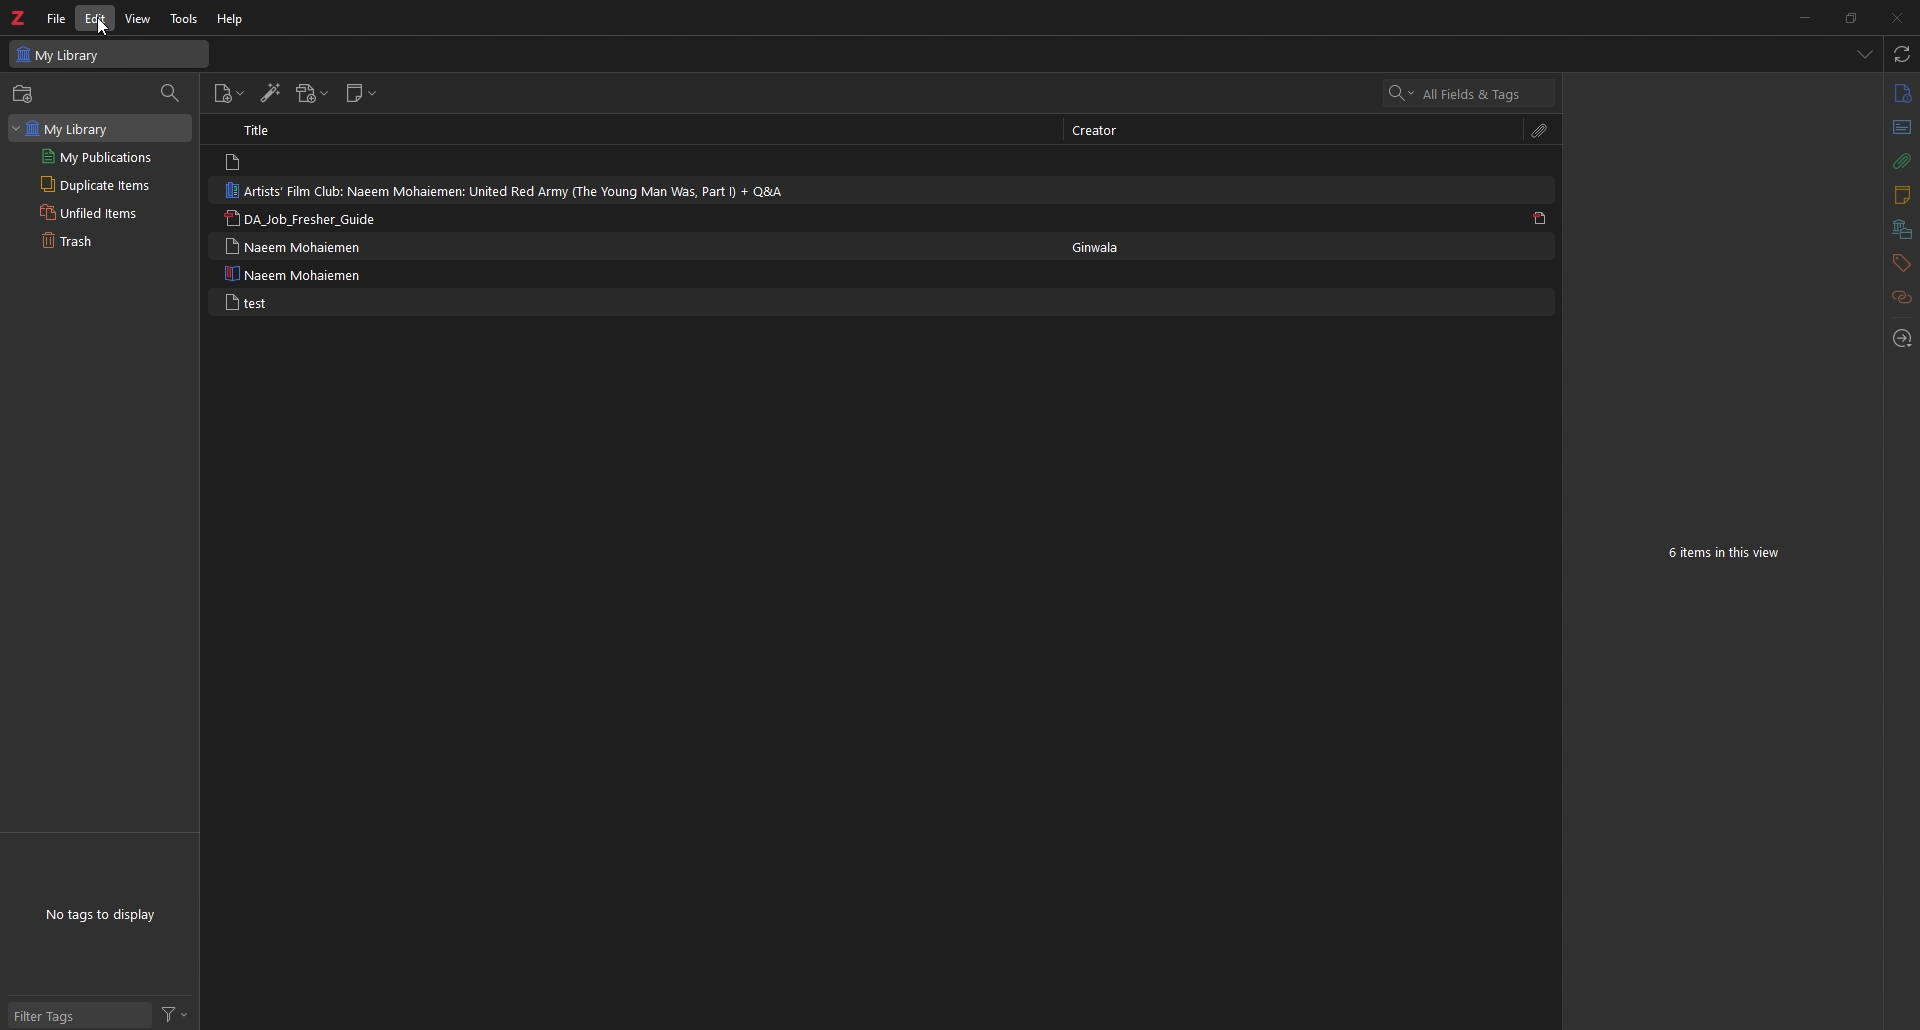 The width and height of the screenshot is (1920, 1030). I want to click on No tags to display, so click(103, 913).